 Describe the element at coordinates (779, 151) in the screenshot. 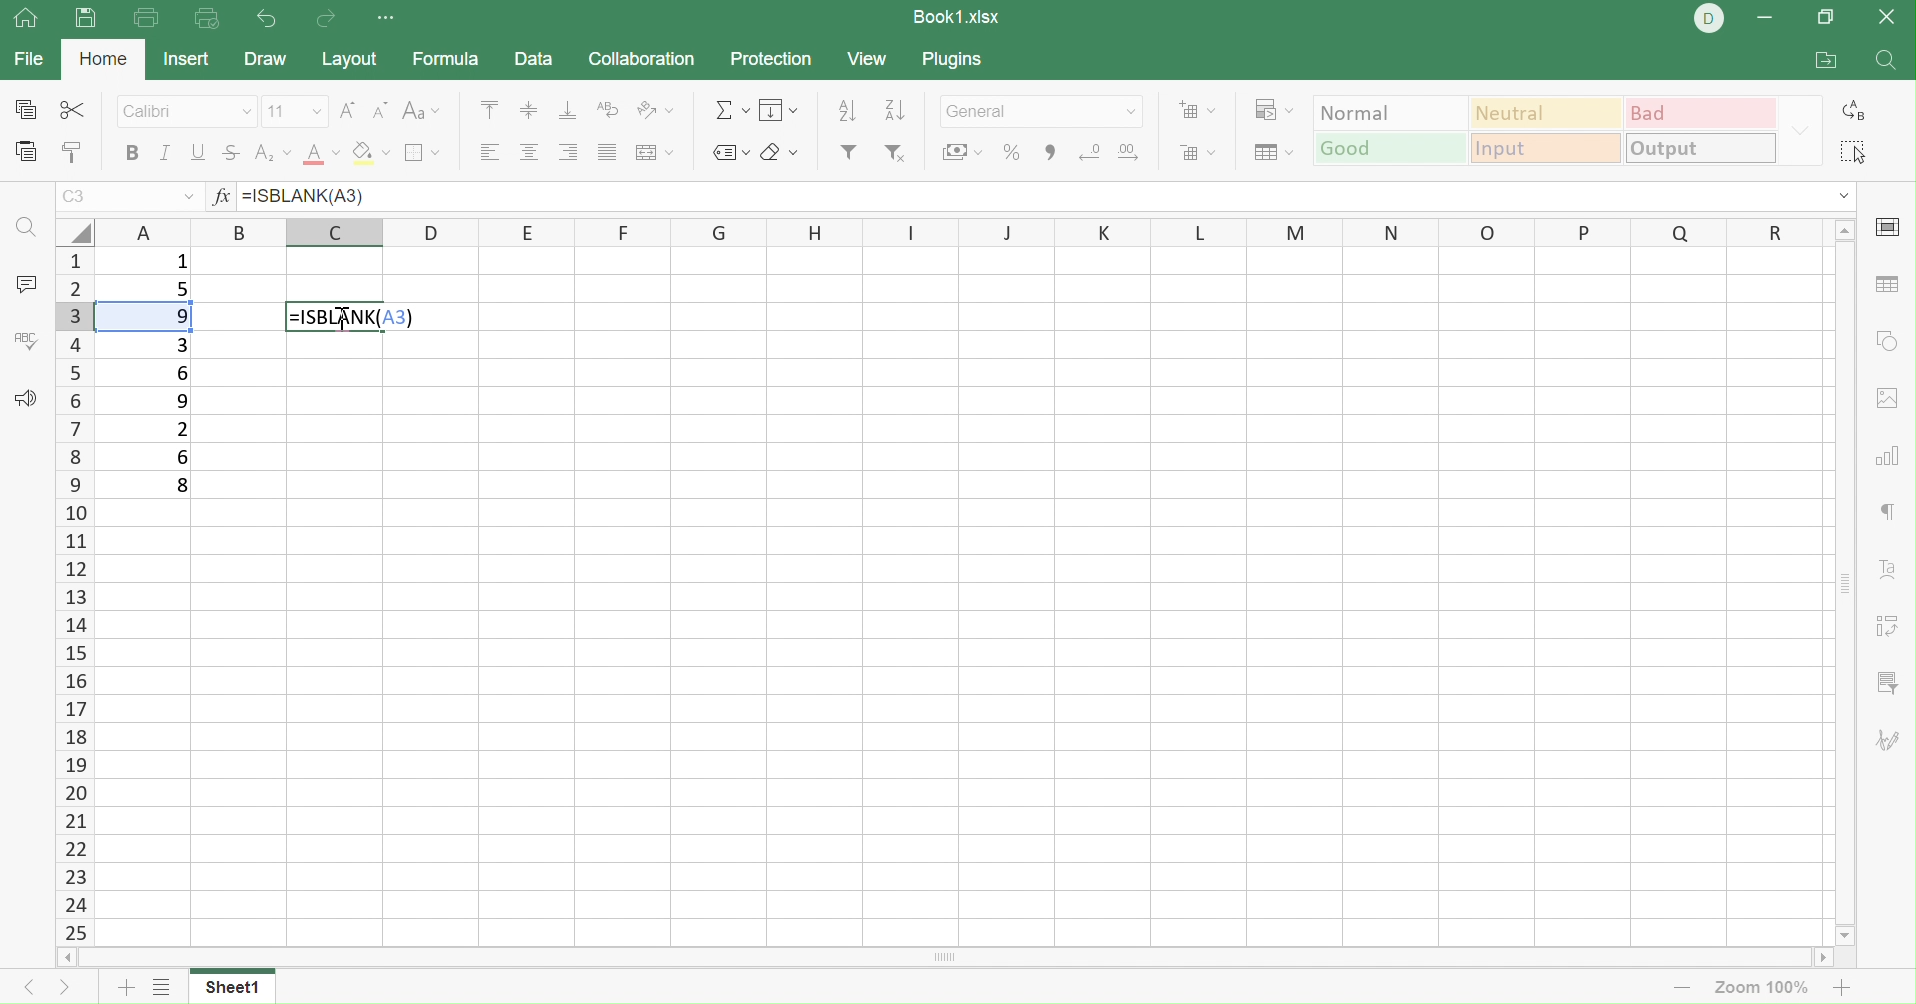

I see `Clear` at that location.